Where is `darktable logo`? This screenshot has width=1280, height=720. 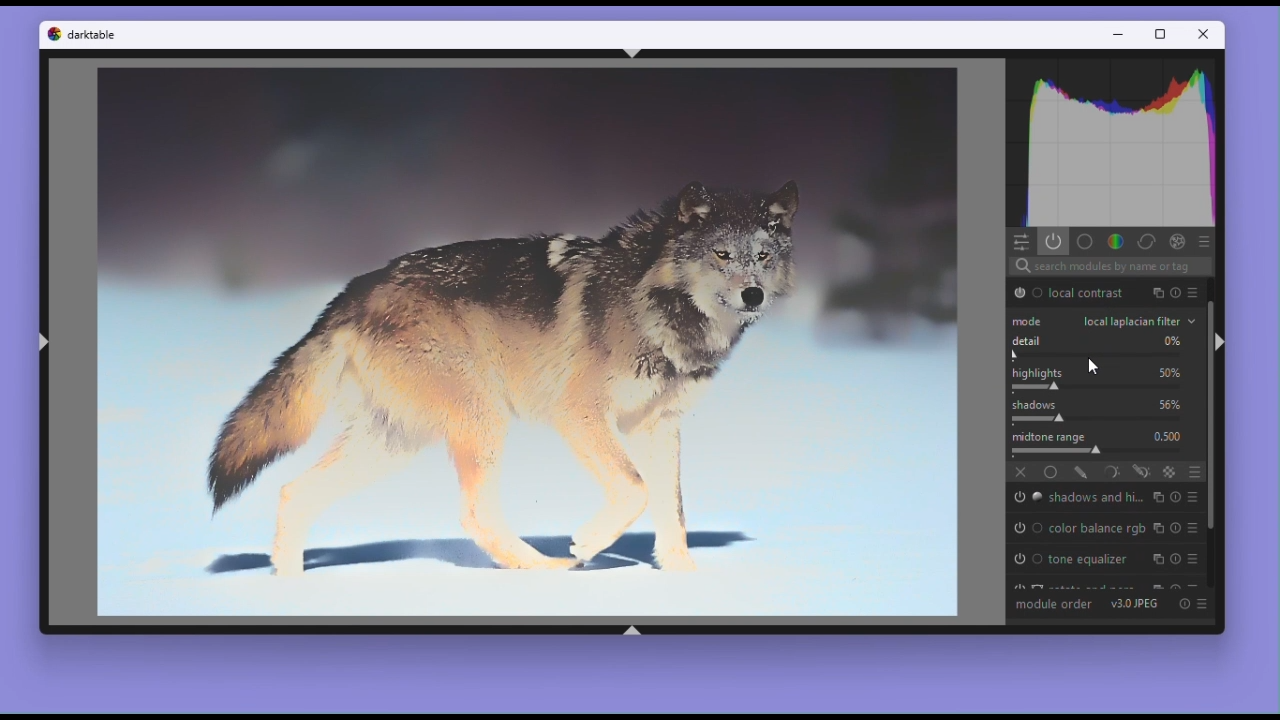
darktable logo is located at coordinates (55, 35).